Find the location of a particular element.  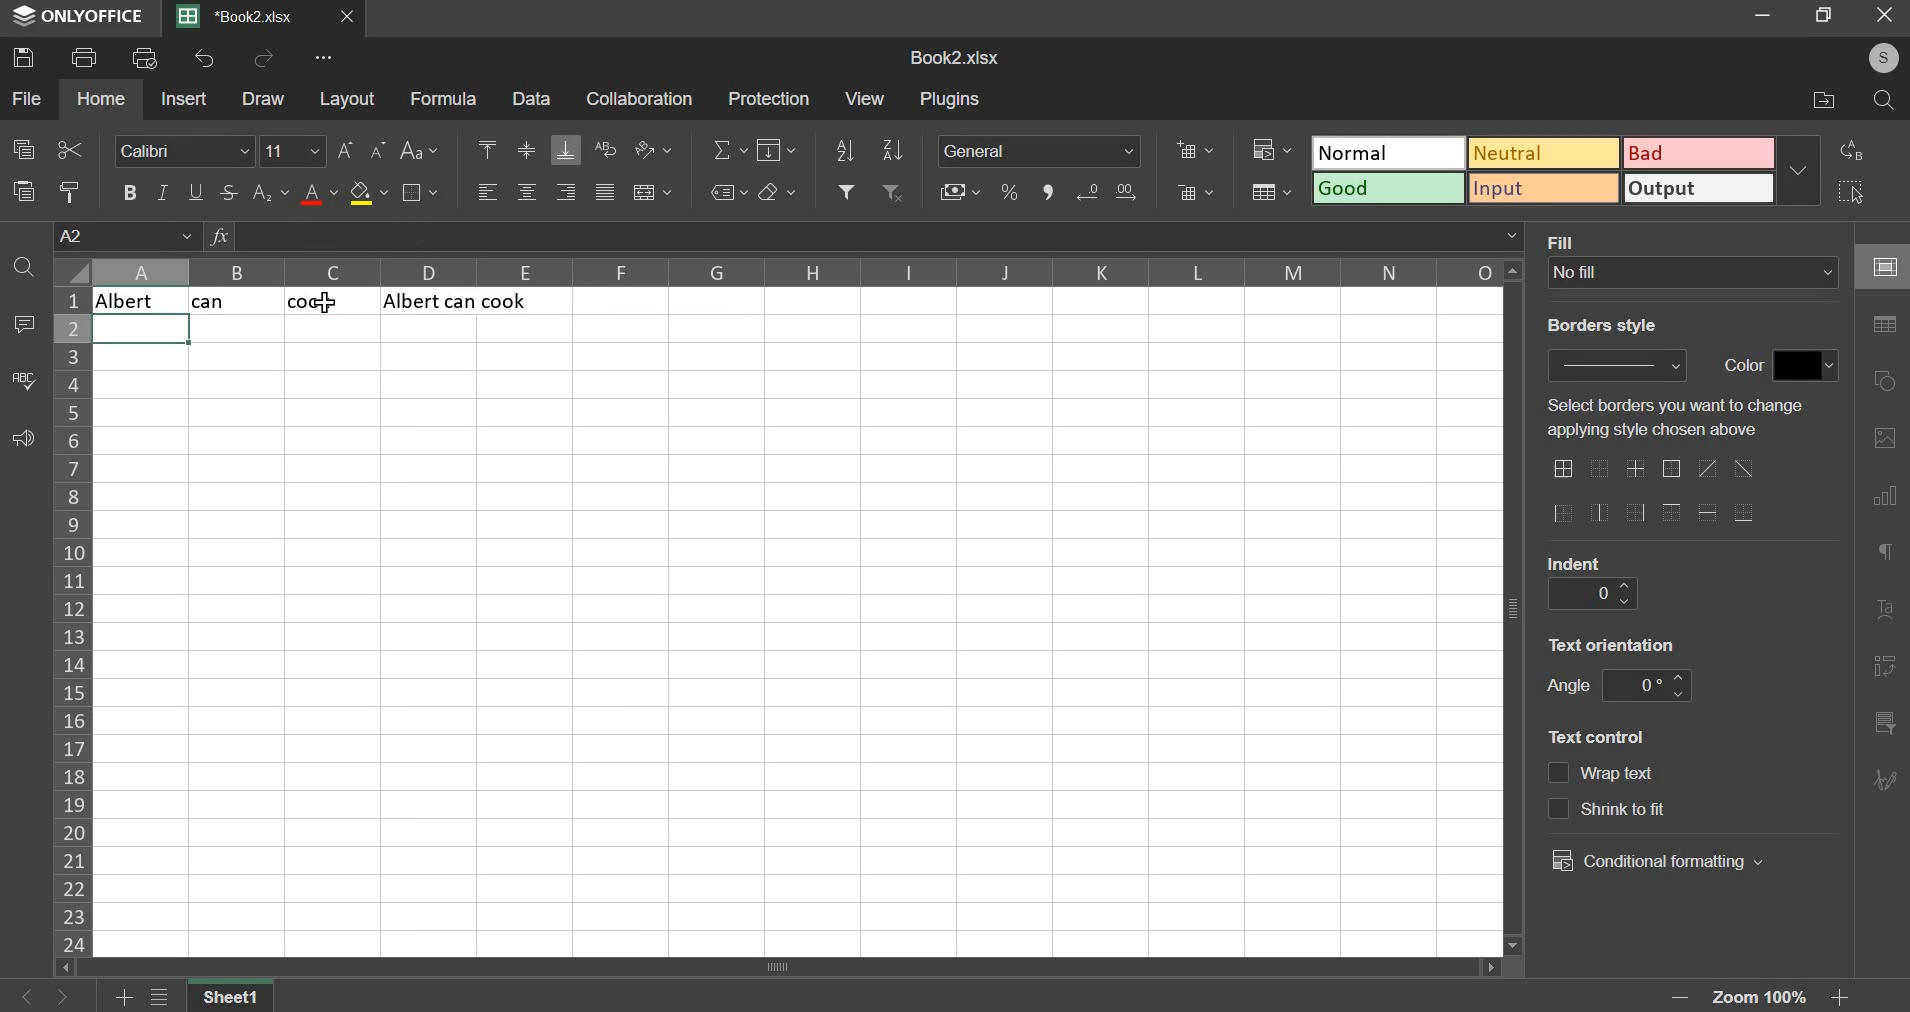

save as table is located at coordinates (1273, 193).